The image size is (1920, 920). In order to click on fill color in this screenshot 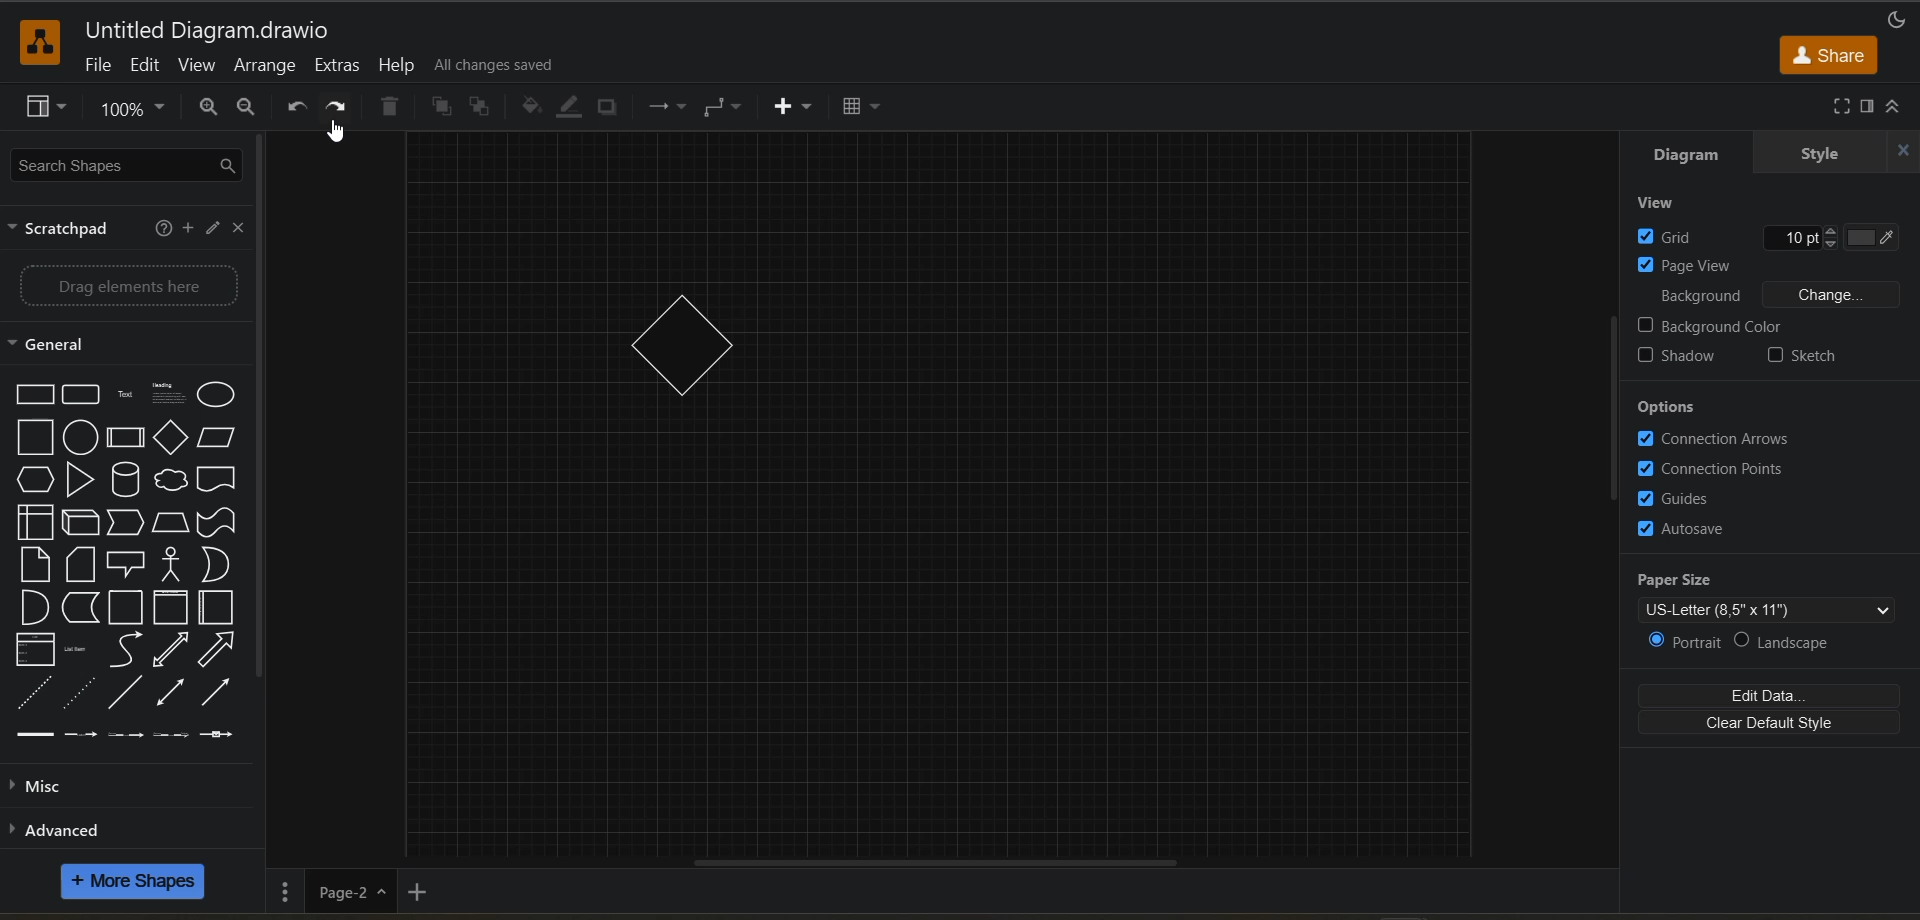, I will do `click(534, 109)`.